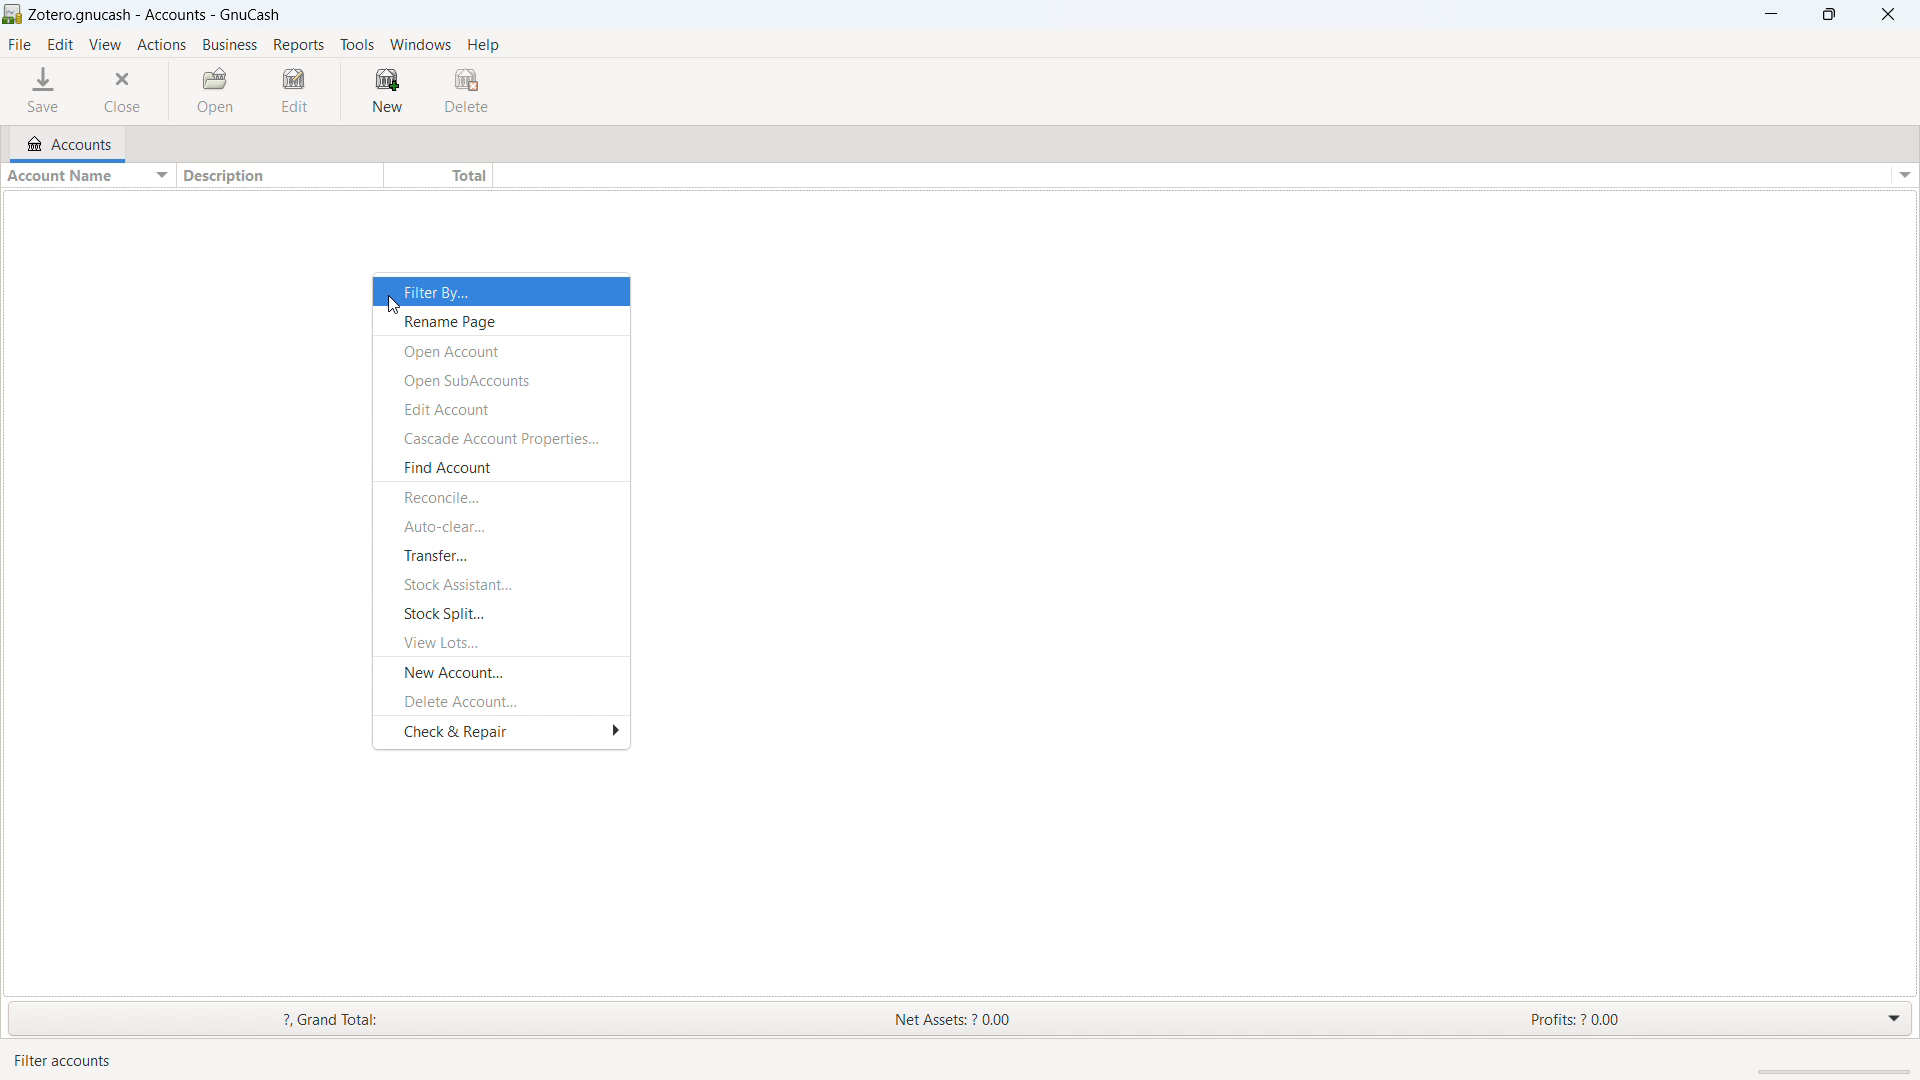 Image resolution: width=1920 pixels, height=1080 pixels. Describe the element at coordinates (421, 45) in the screenshot. I see `windows` at that location.